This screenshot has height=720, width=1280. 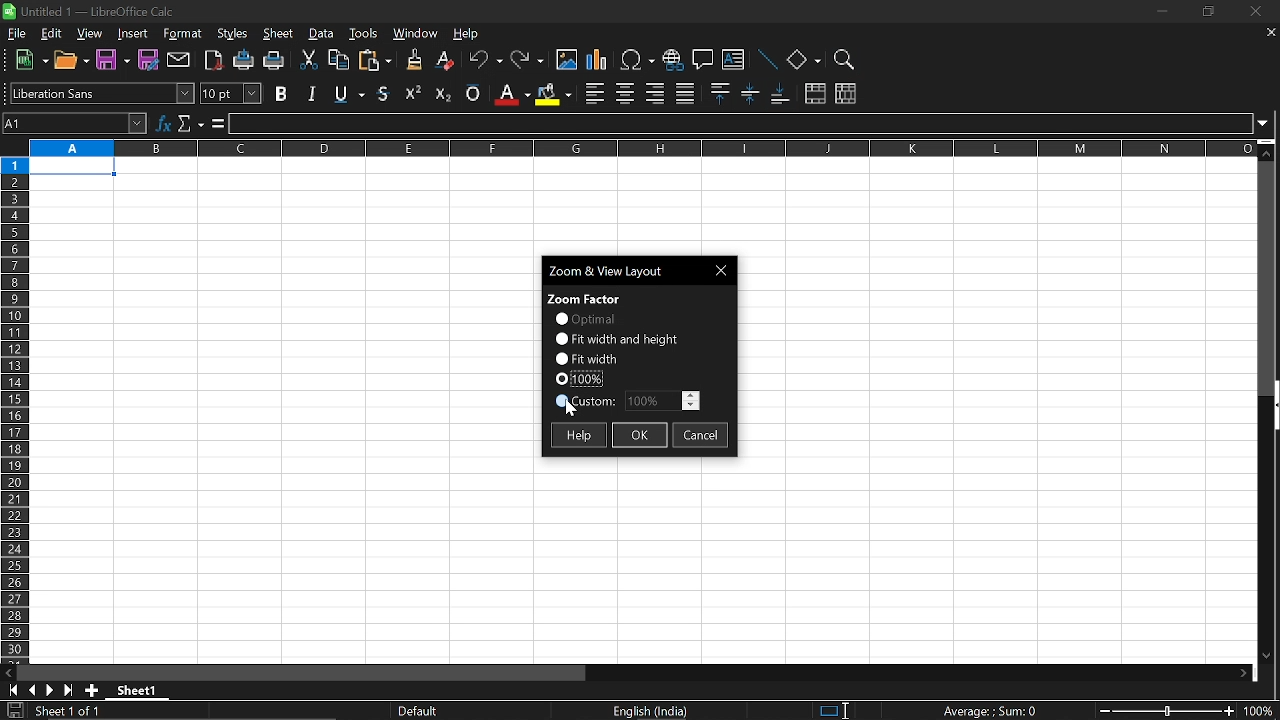 What do you see at coordinates (1166, 712) in the screenshot?
I see `change zoom` at bounding box center [1166, 712].